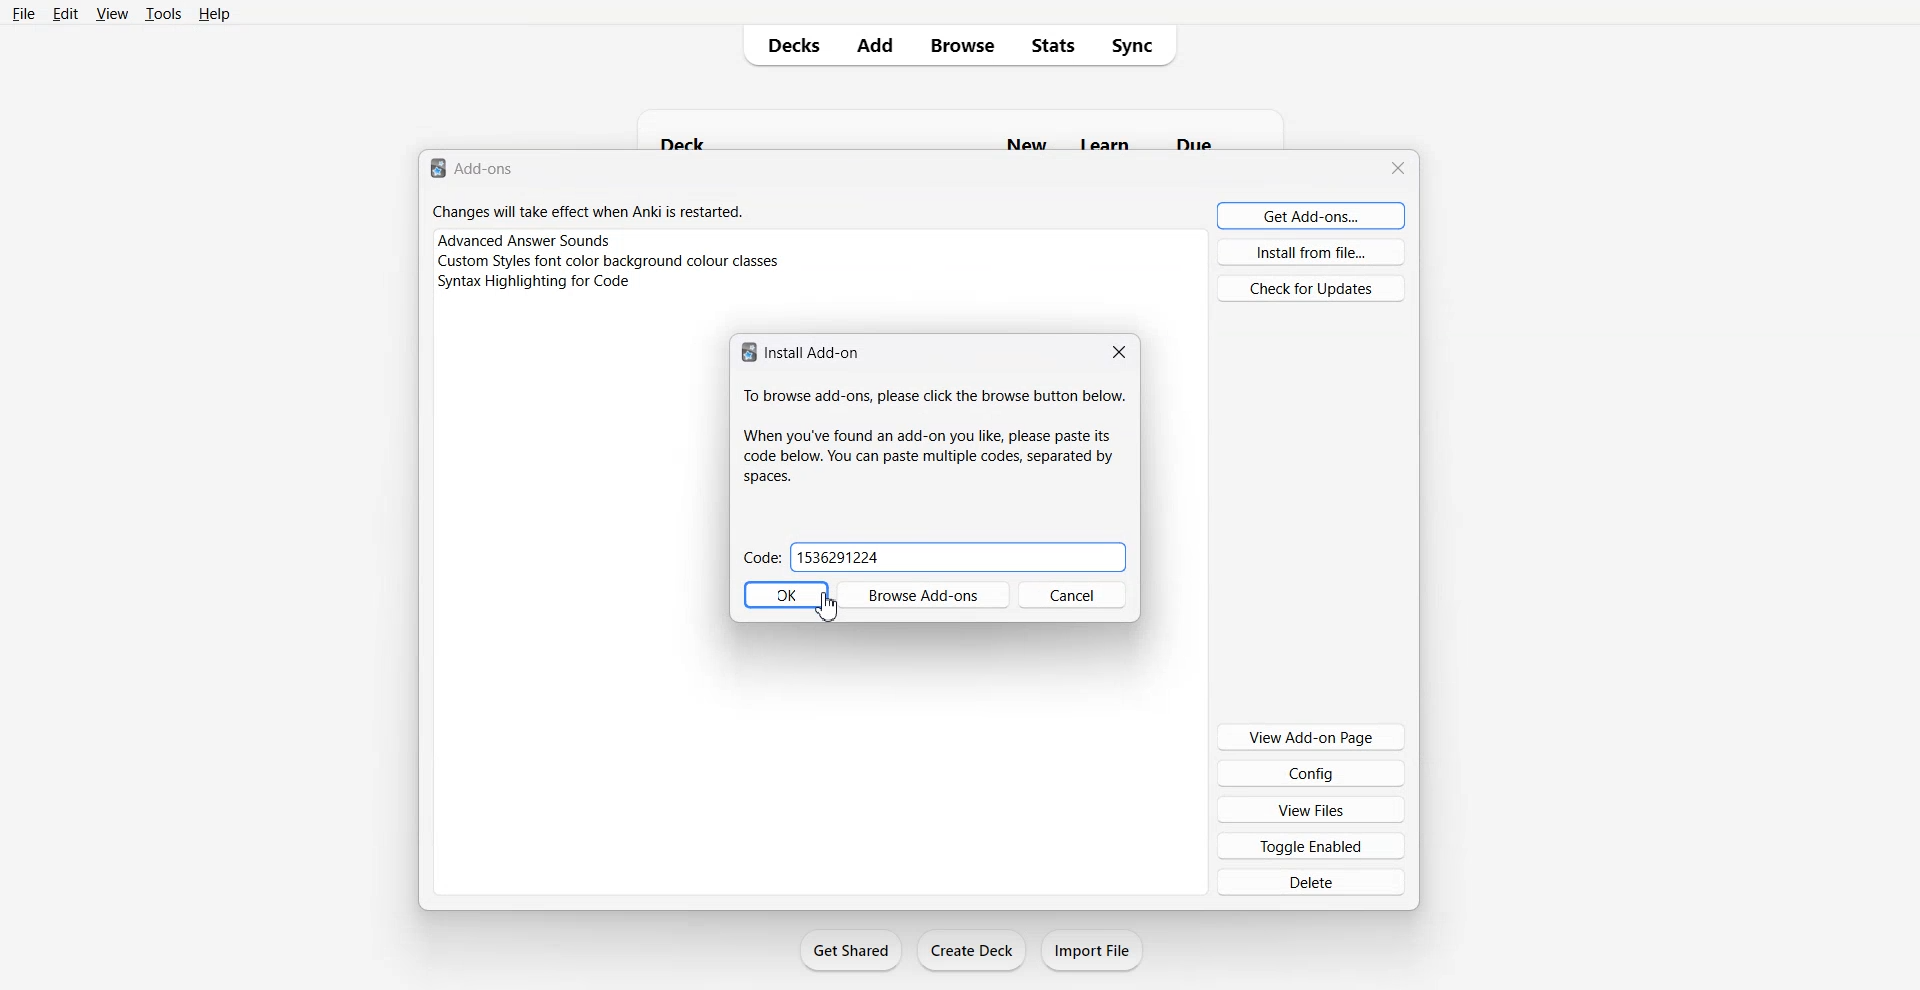  What do you see at coordinates (829, 606) in the screenshot?
I see `Cursor` at bounding box center [829, 606].